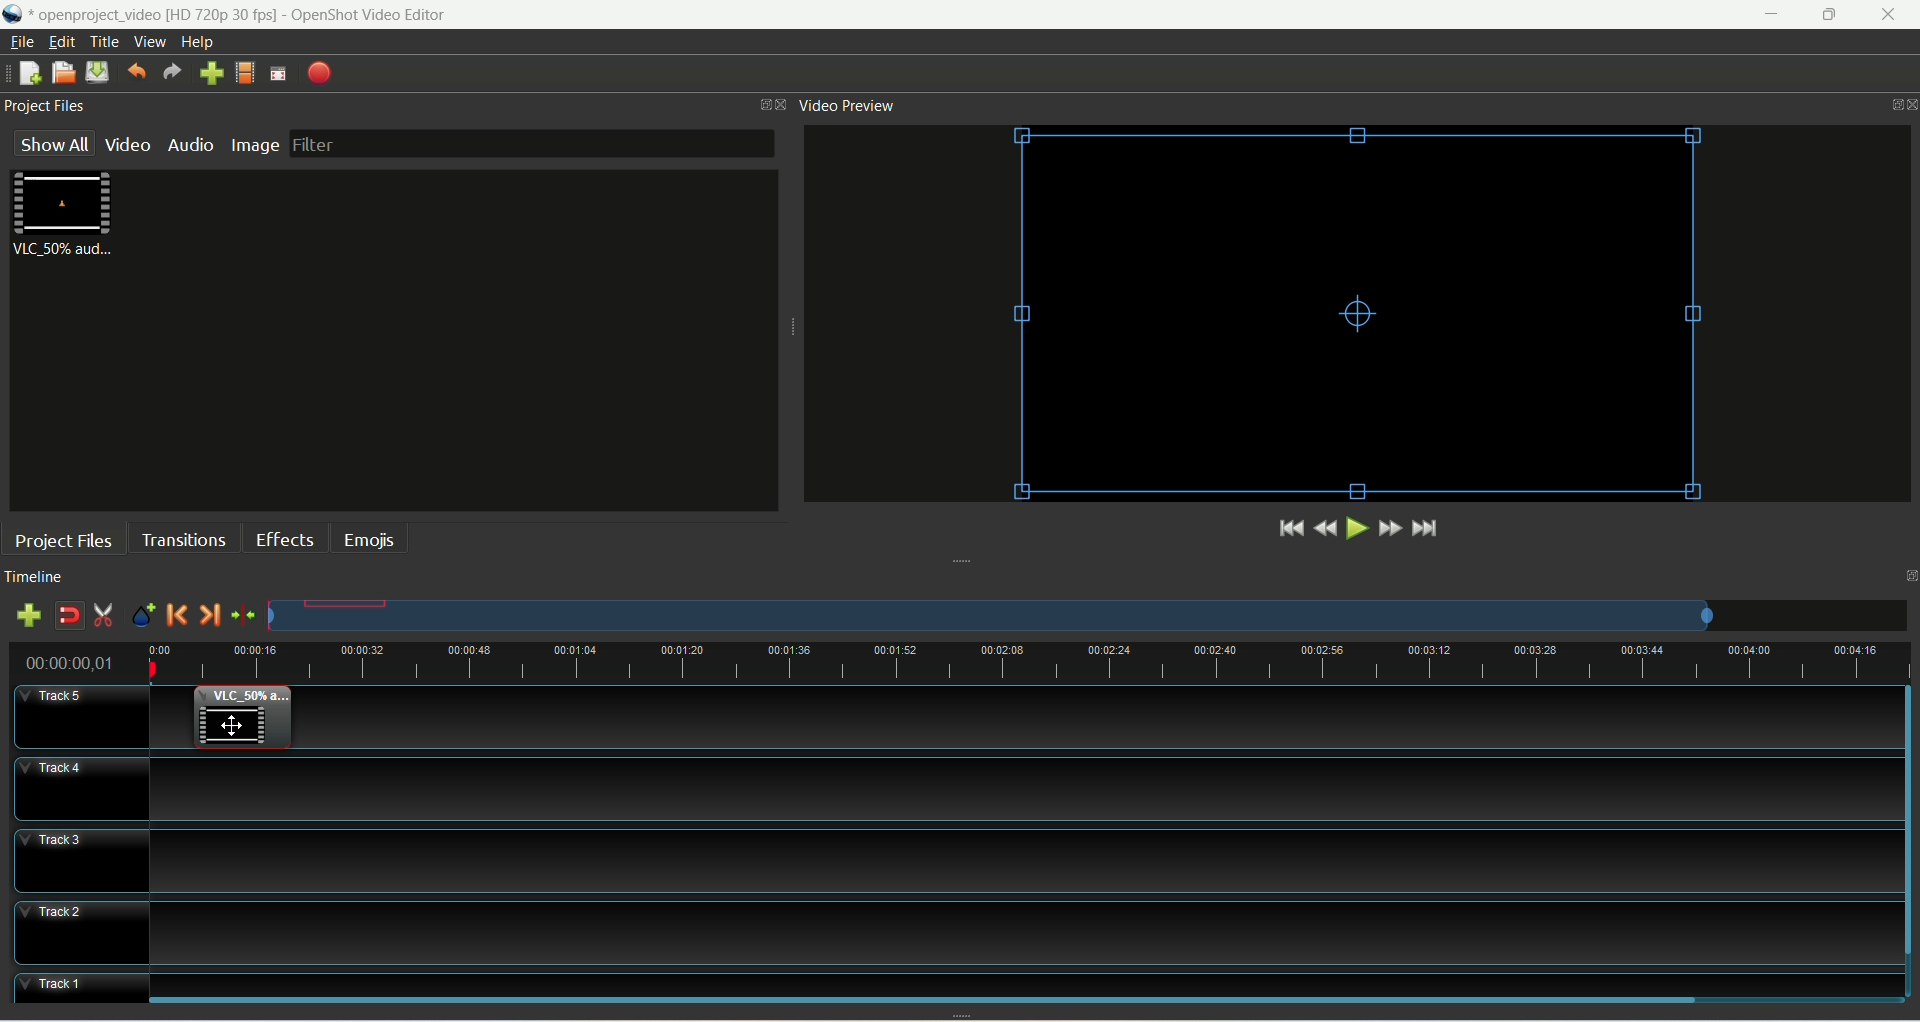  I want to click on track2, so click(81, 933).